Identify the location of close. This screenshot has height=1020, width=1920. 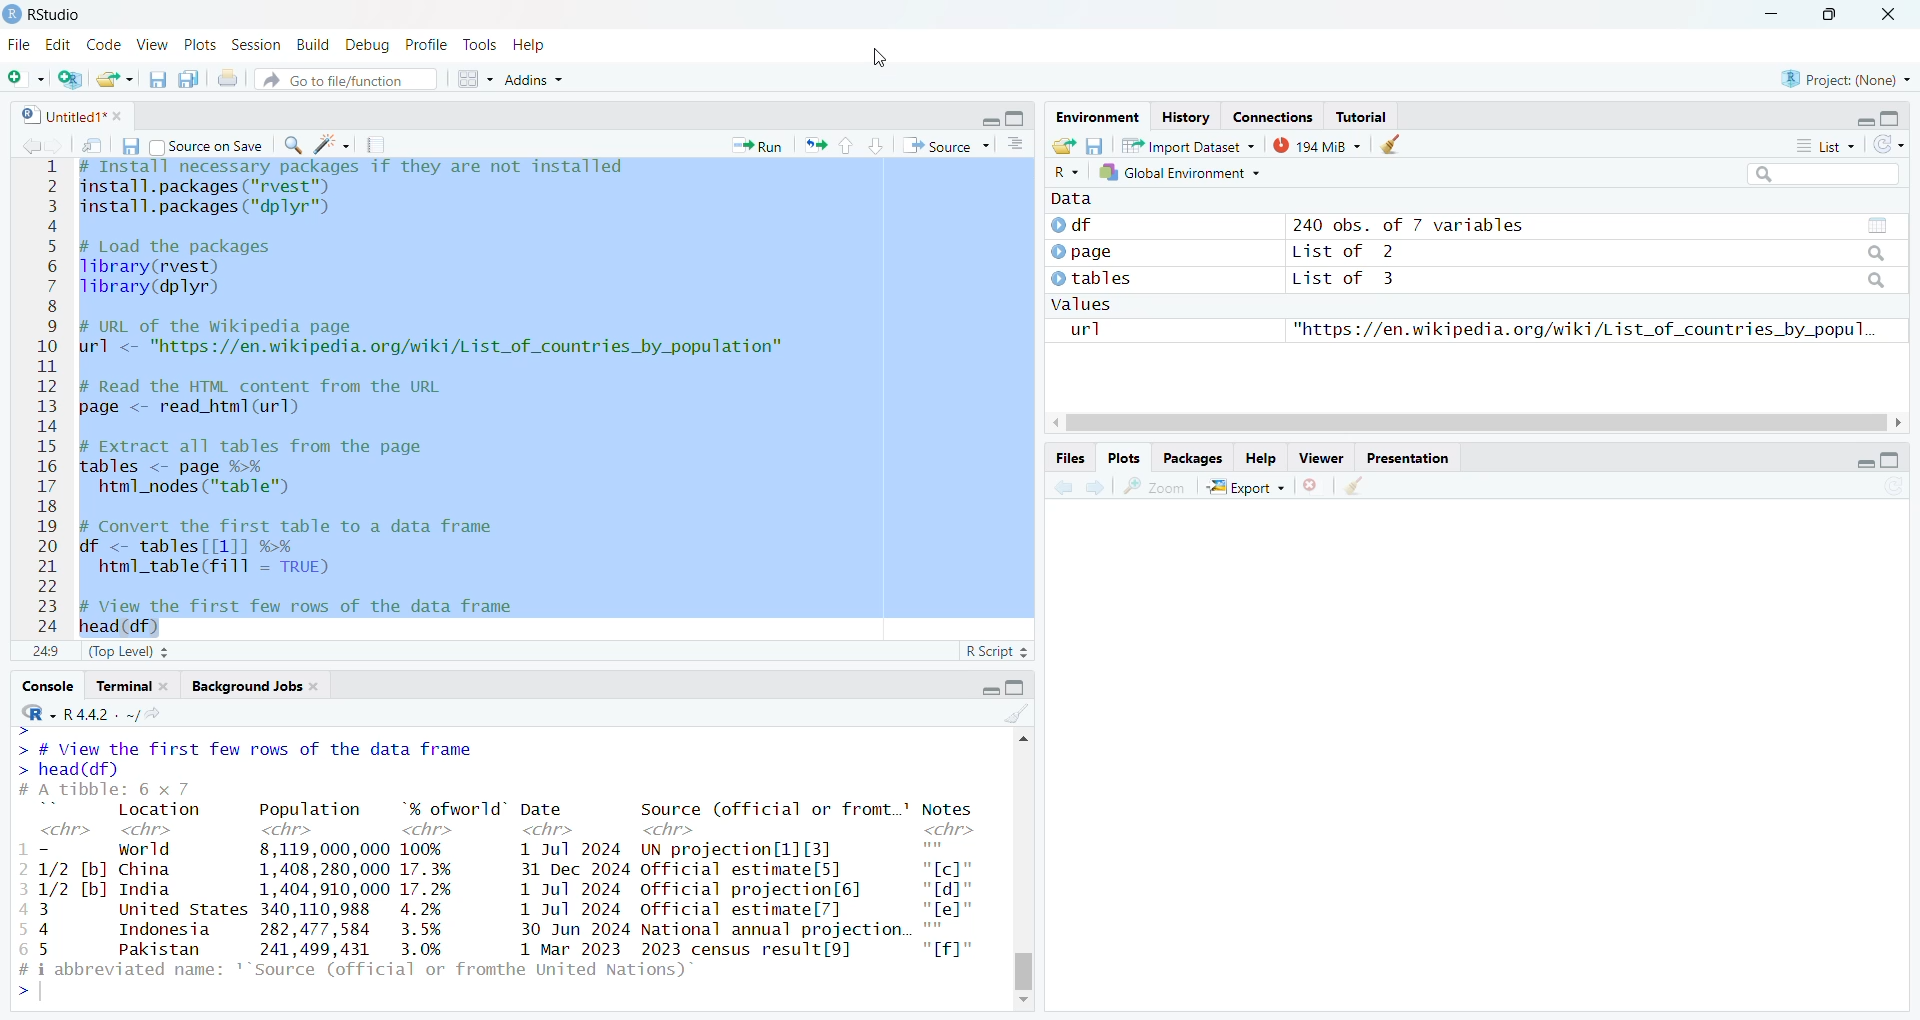
(317, 686).